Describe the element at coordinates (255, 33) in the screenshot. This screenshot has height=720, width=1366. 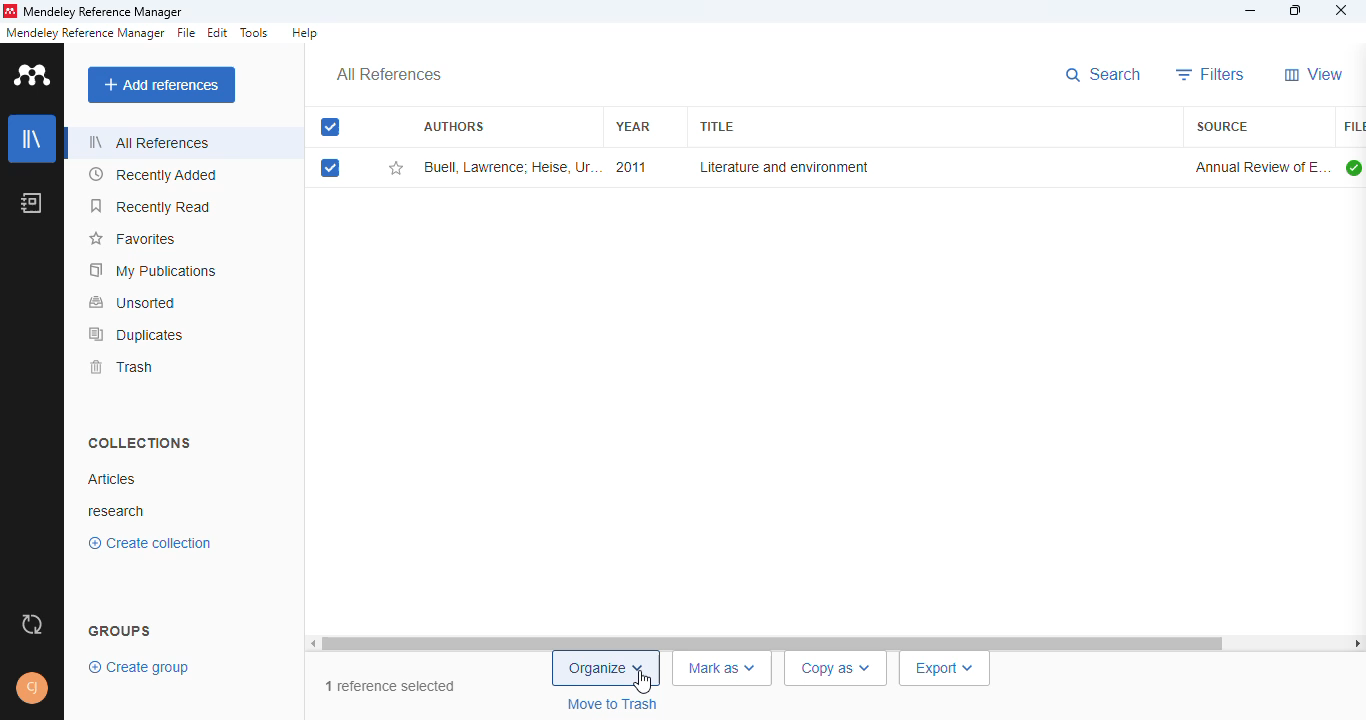
I see `tools` at that location.